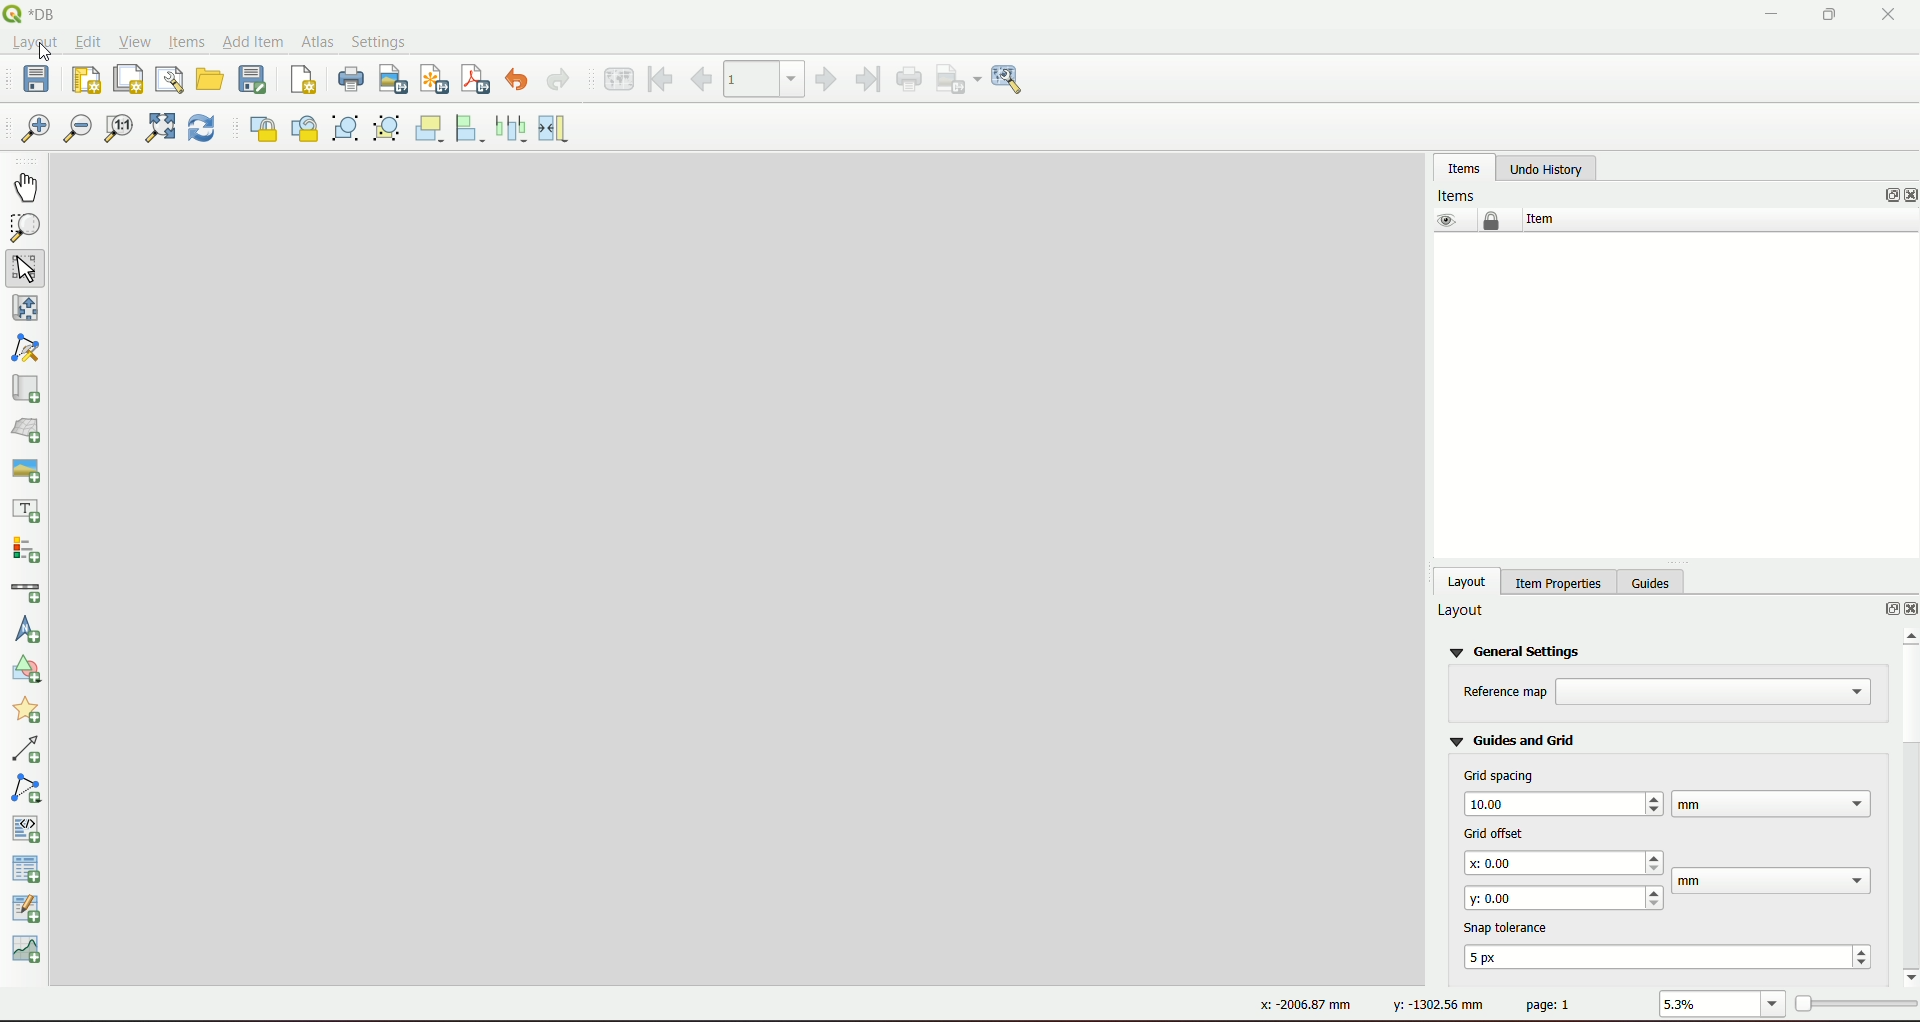 This screenshot has width=1920, height=1022. Describe the element at coordinates (1707, 1005) in the screenshot. I see `value` at that location.